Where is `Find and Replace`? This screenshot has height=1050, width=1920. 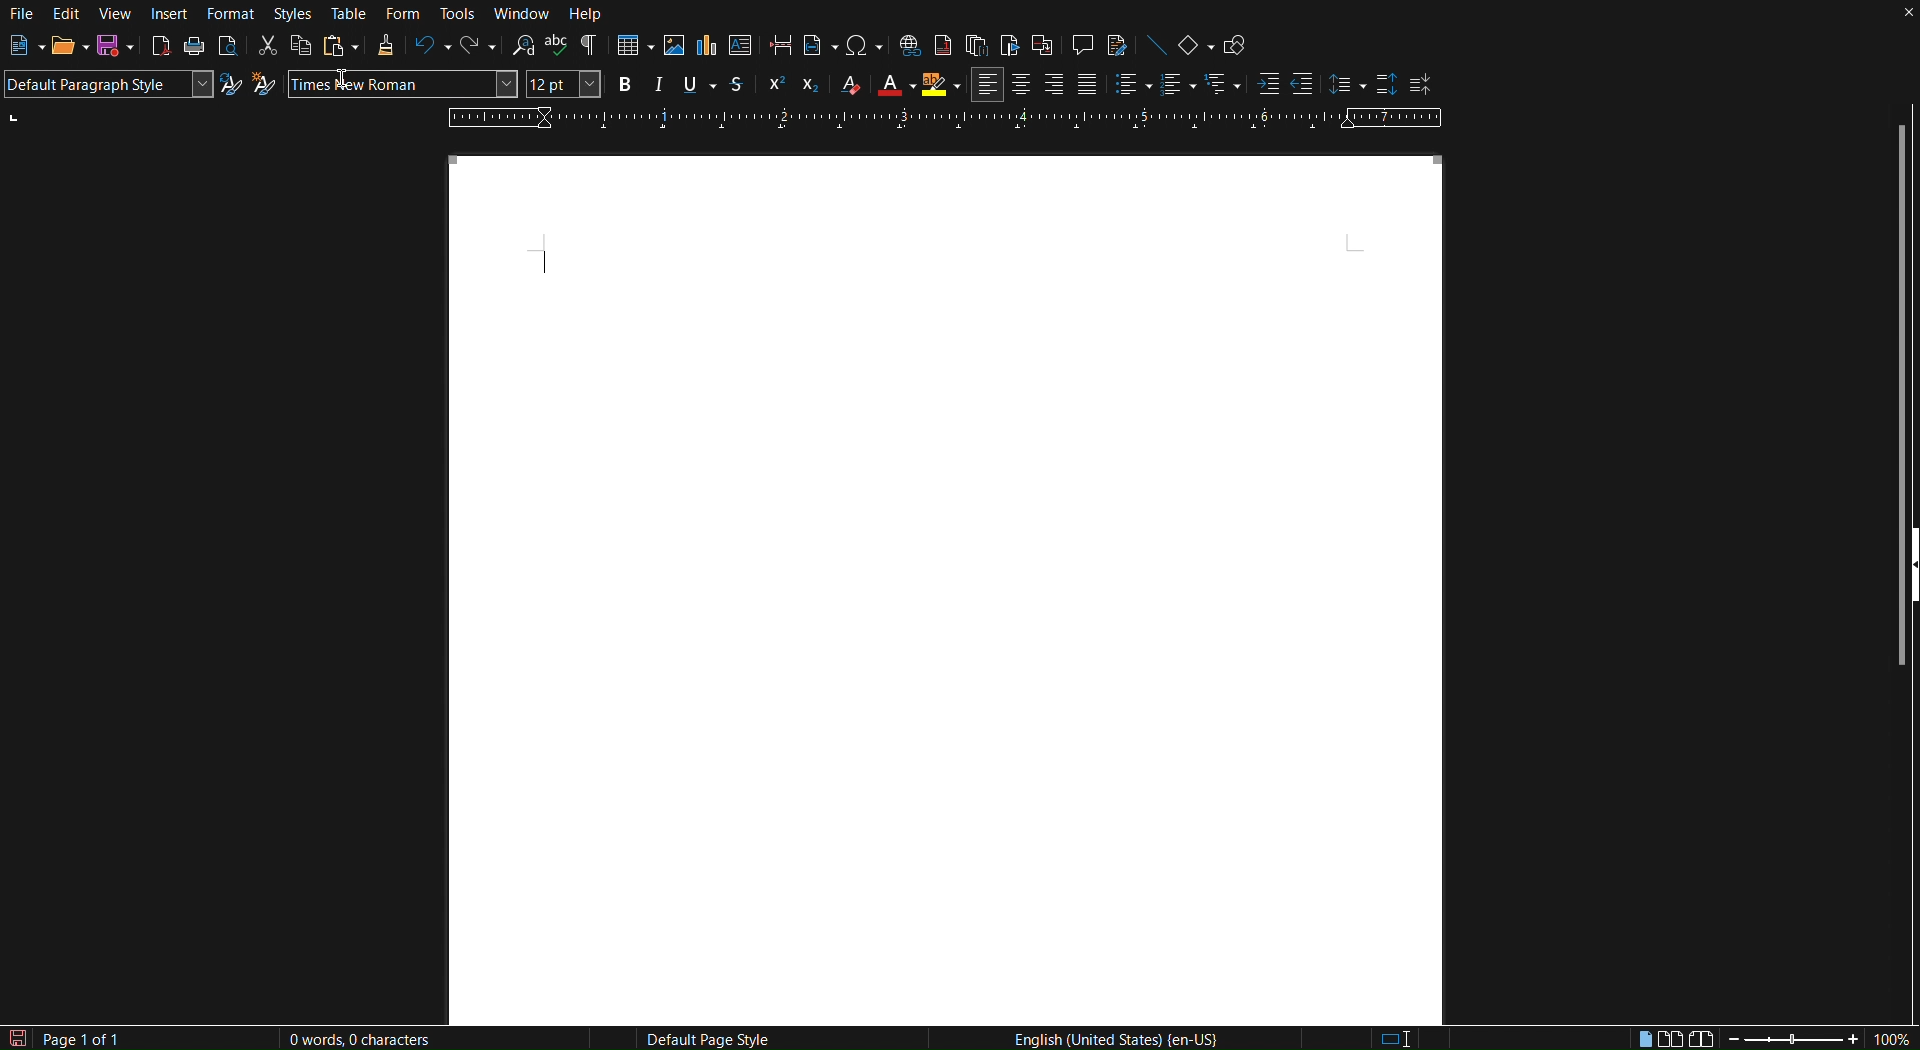 Find and Replace is located at coordinates (522, 49).